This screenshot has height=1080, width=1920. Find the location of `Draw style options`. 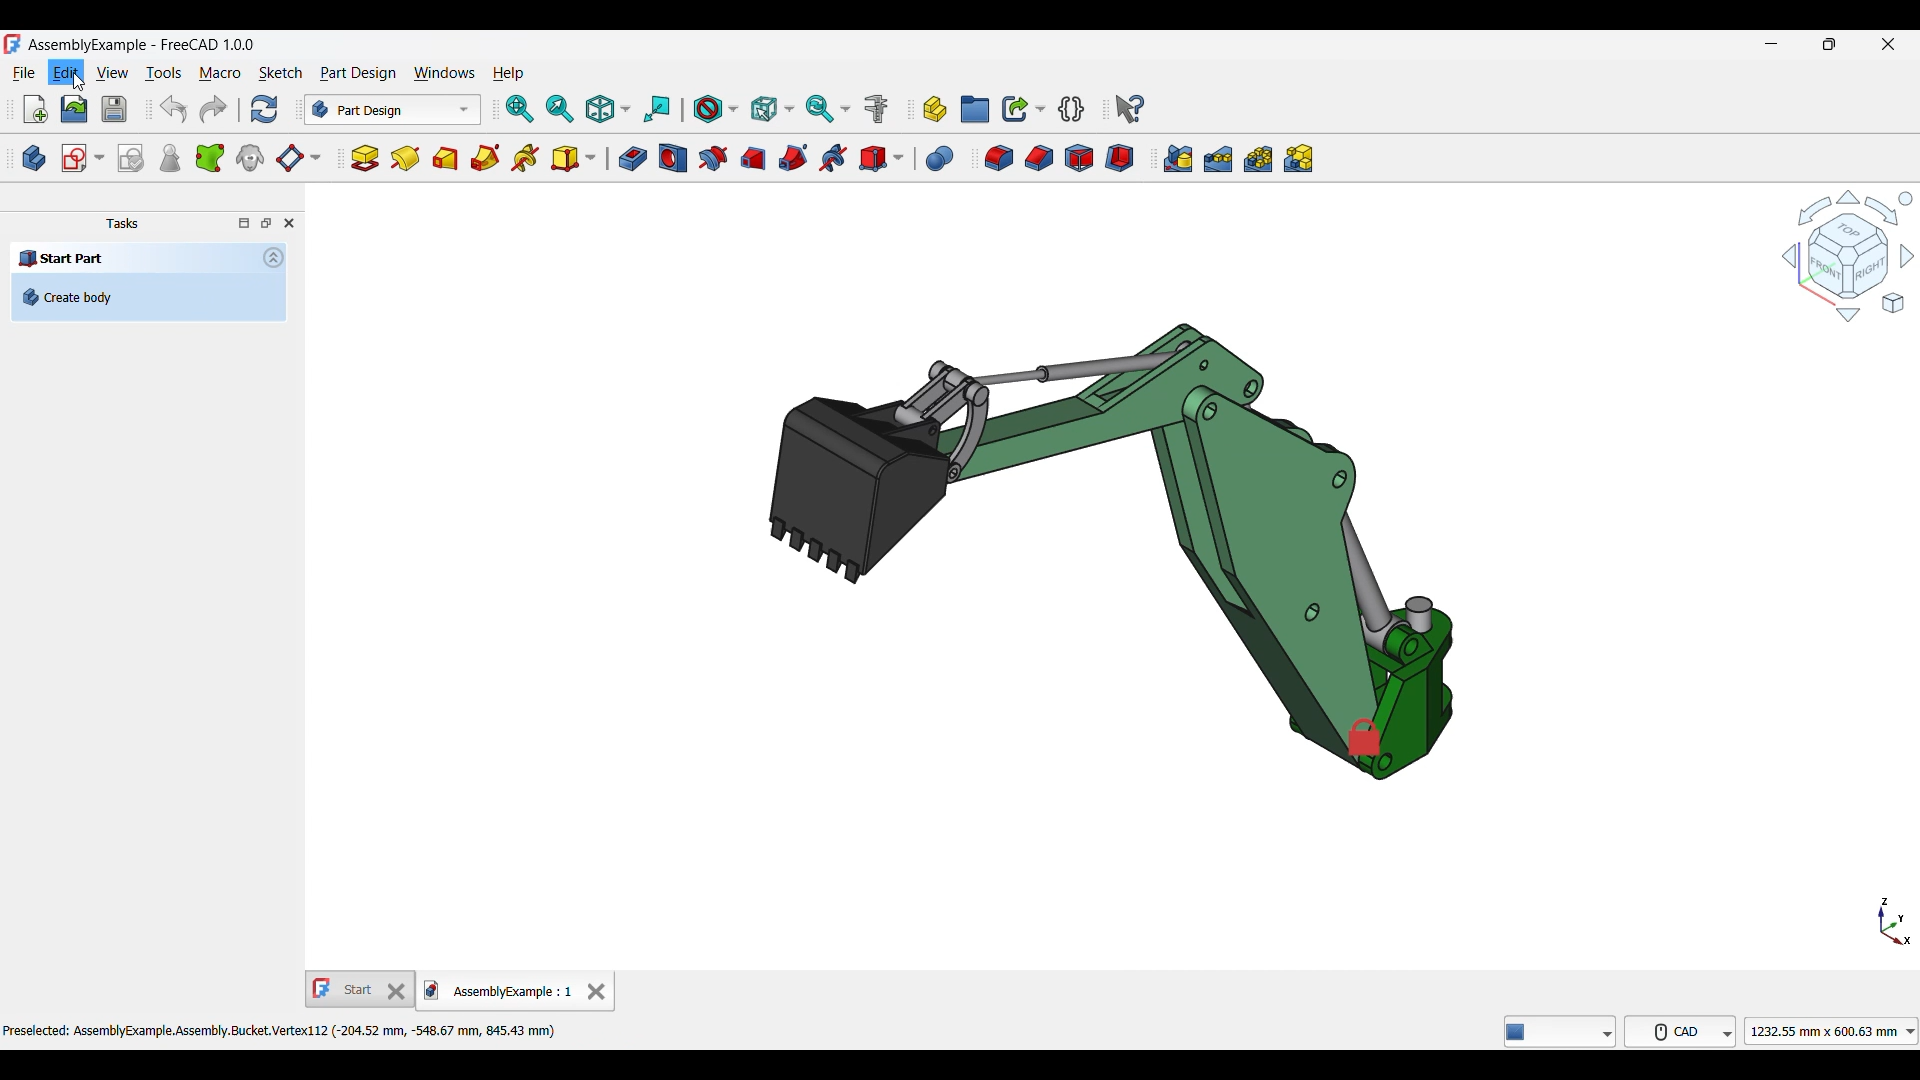

Draw style options is located at coordinates (716, 109).